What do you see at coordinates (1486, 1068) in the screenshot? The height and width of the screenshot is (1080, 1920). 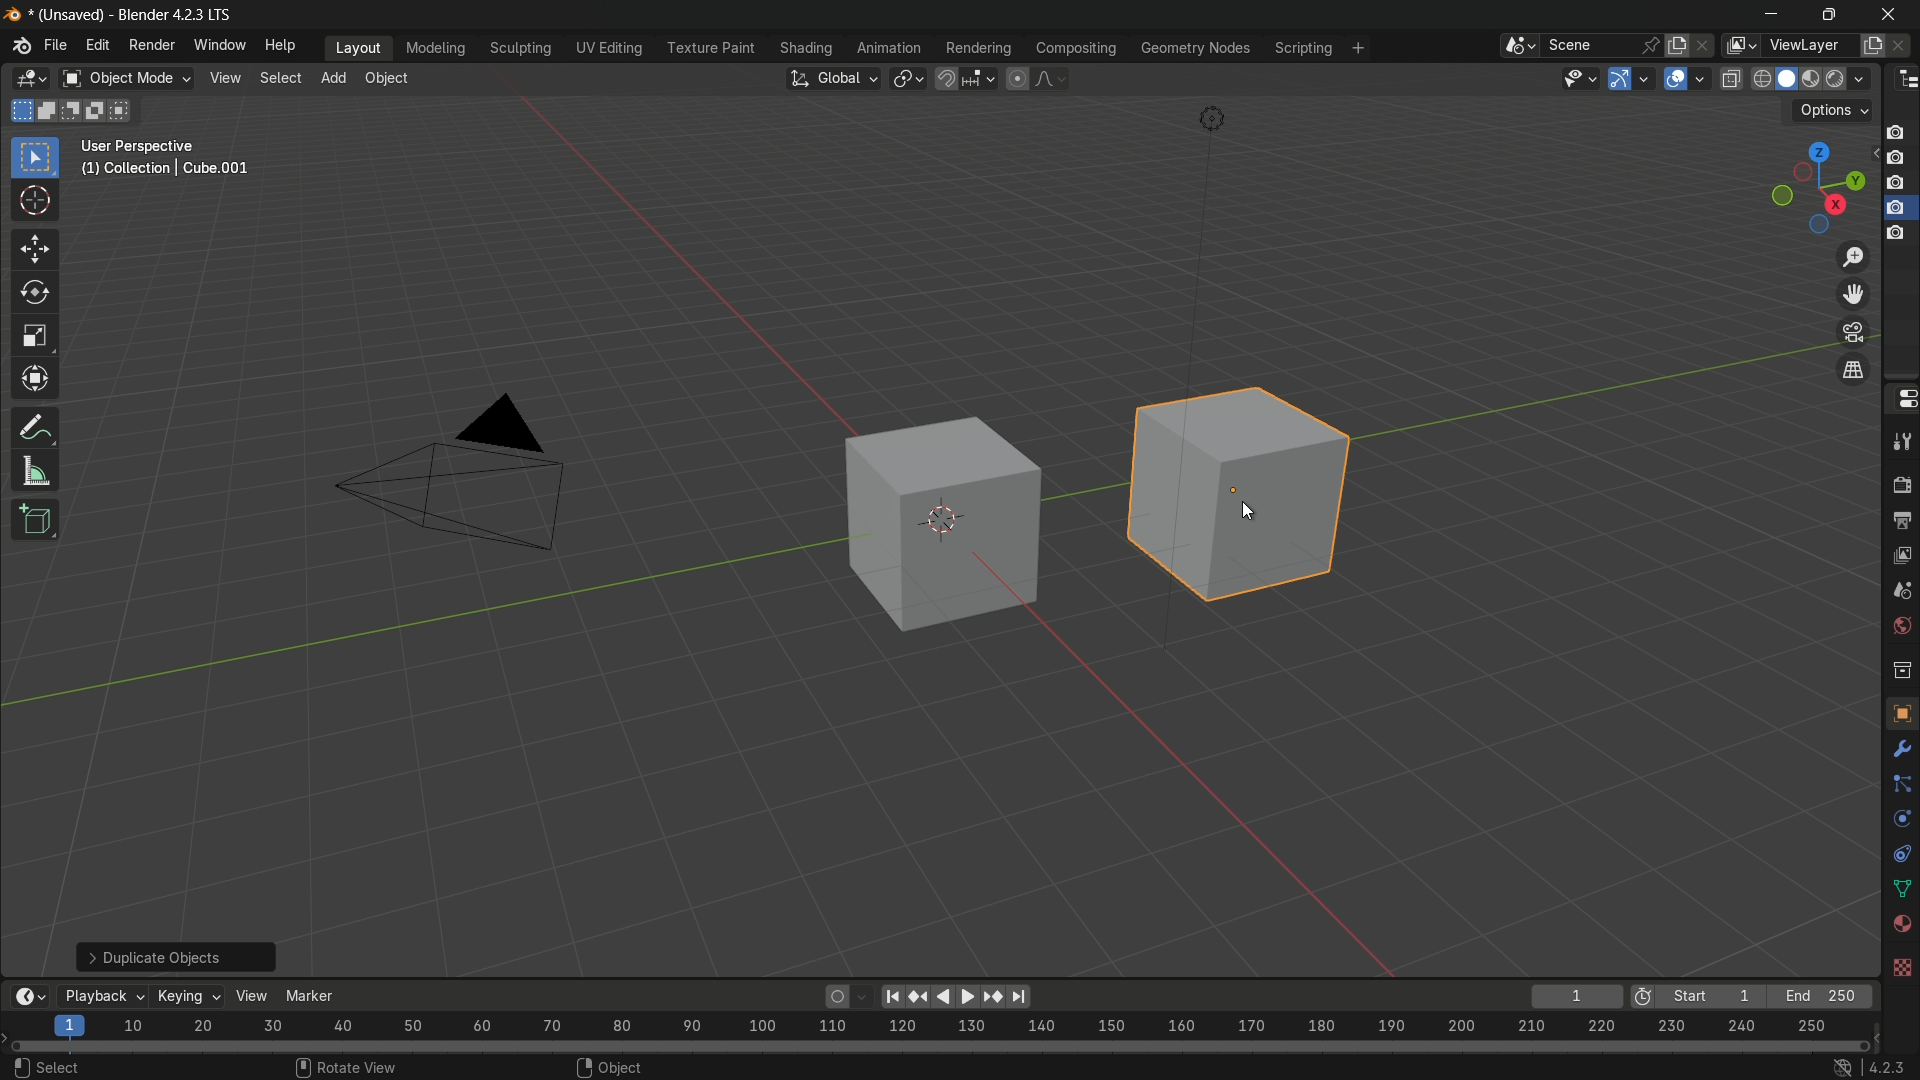 I see `Precision Mode` at bounding box center [1486, 1068].